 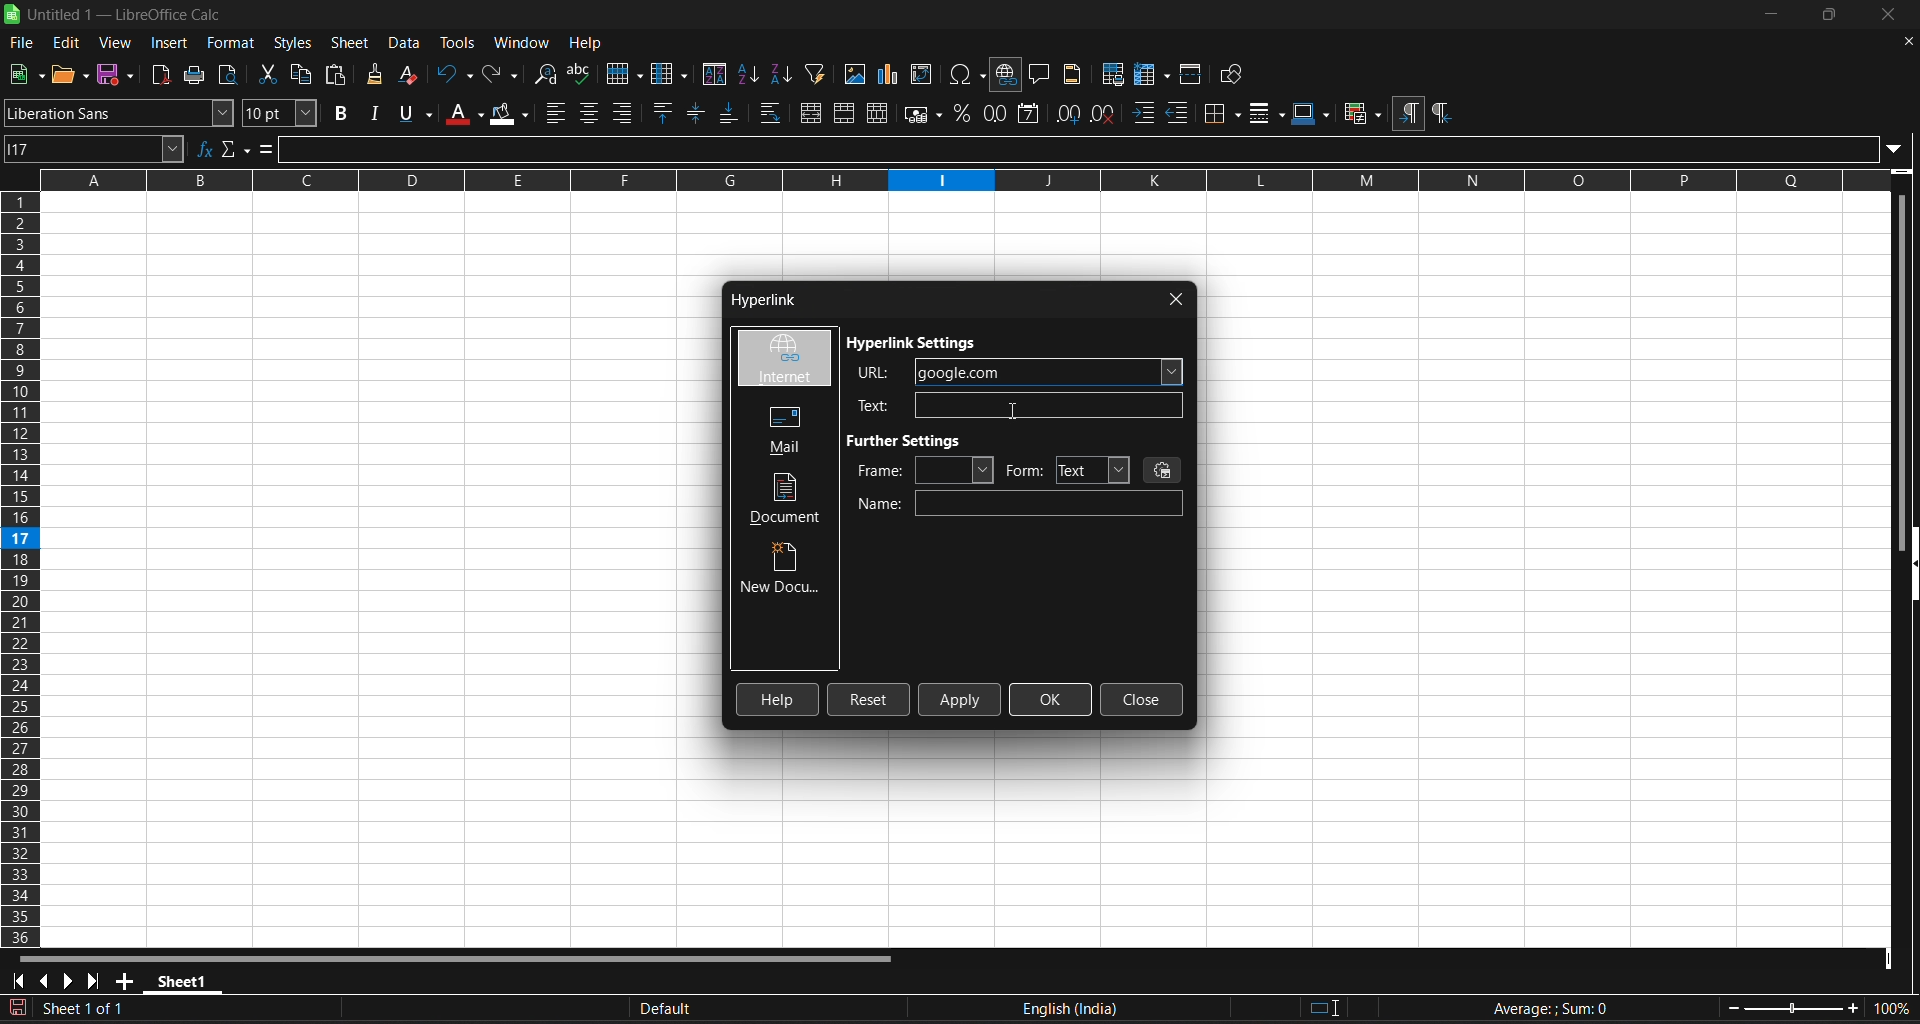 I want to click on insert special charaters, so click(x=965, y=74).